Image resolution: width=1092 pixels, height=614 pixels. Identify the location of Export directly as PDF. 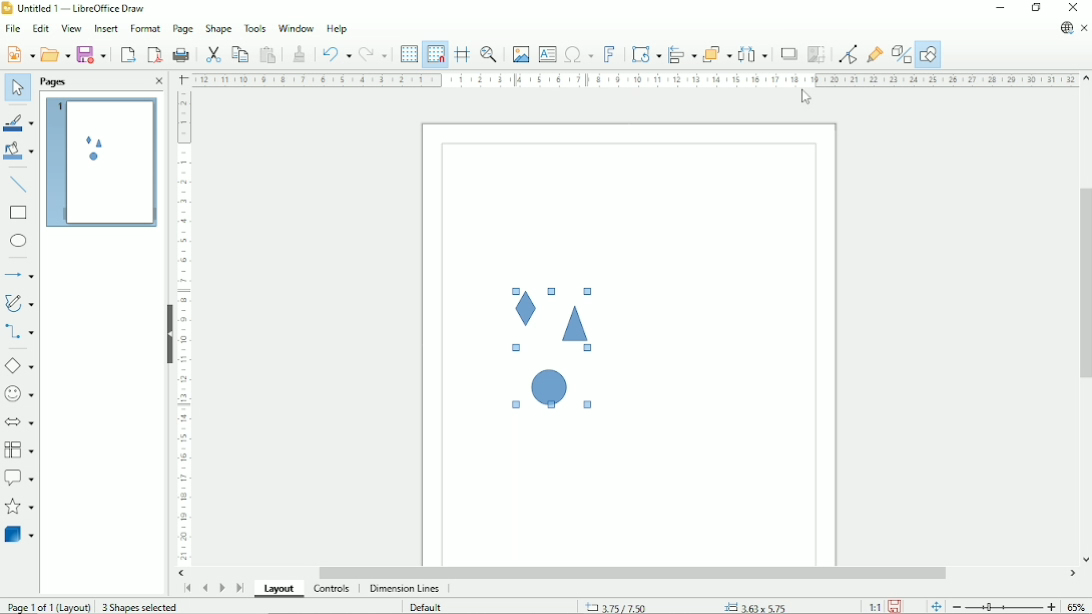
(154, 54).